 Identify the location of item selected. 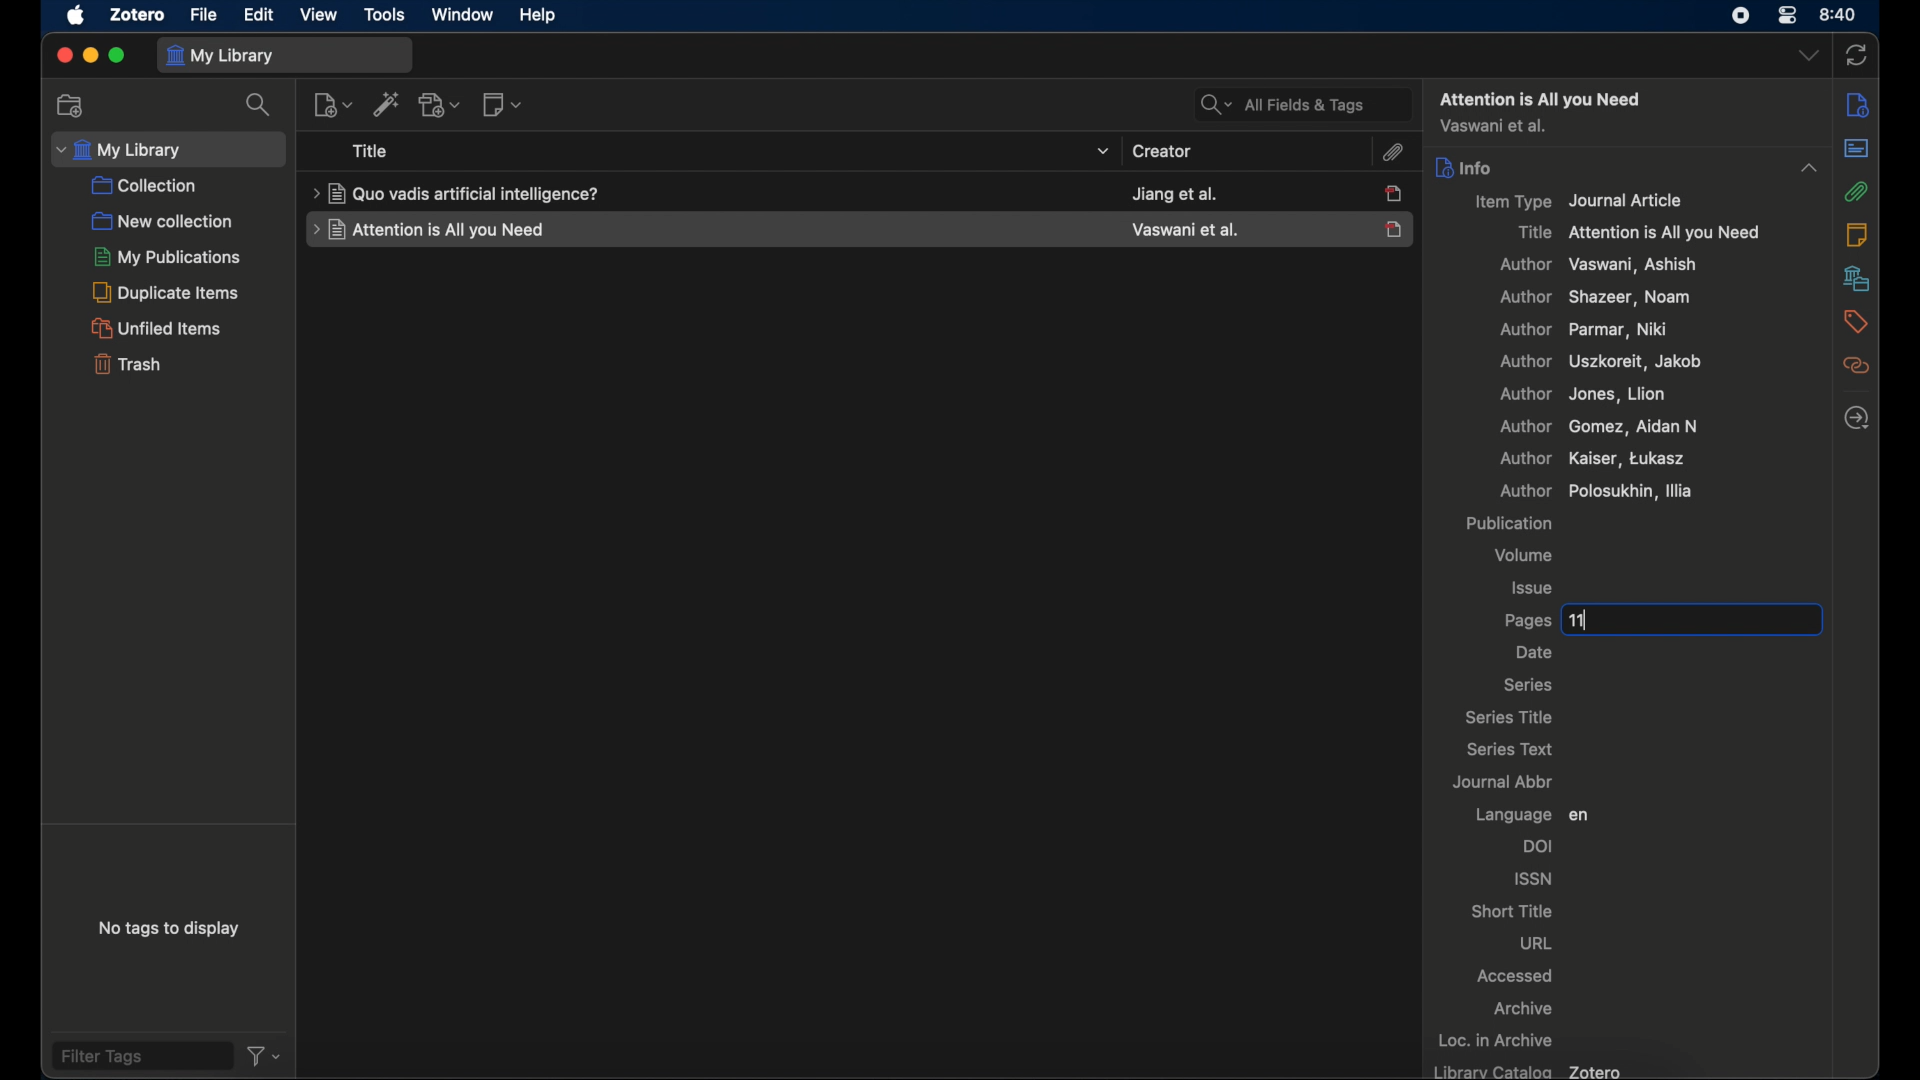
(1397, 228).